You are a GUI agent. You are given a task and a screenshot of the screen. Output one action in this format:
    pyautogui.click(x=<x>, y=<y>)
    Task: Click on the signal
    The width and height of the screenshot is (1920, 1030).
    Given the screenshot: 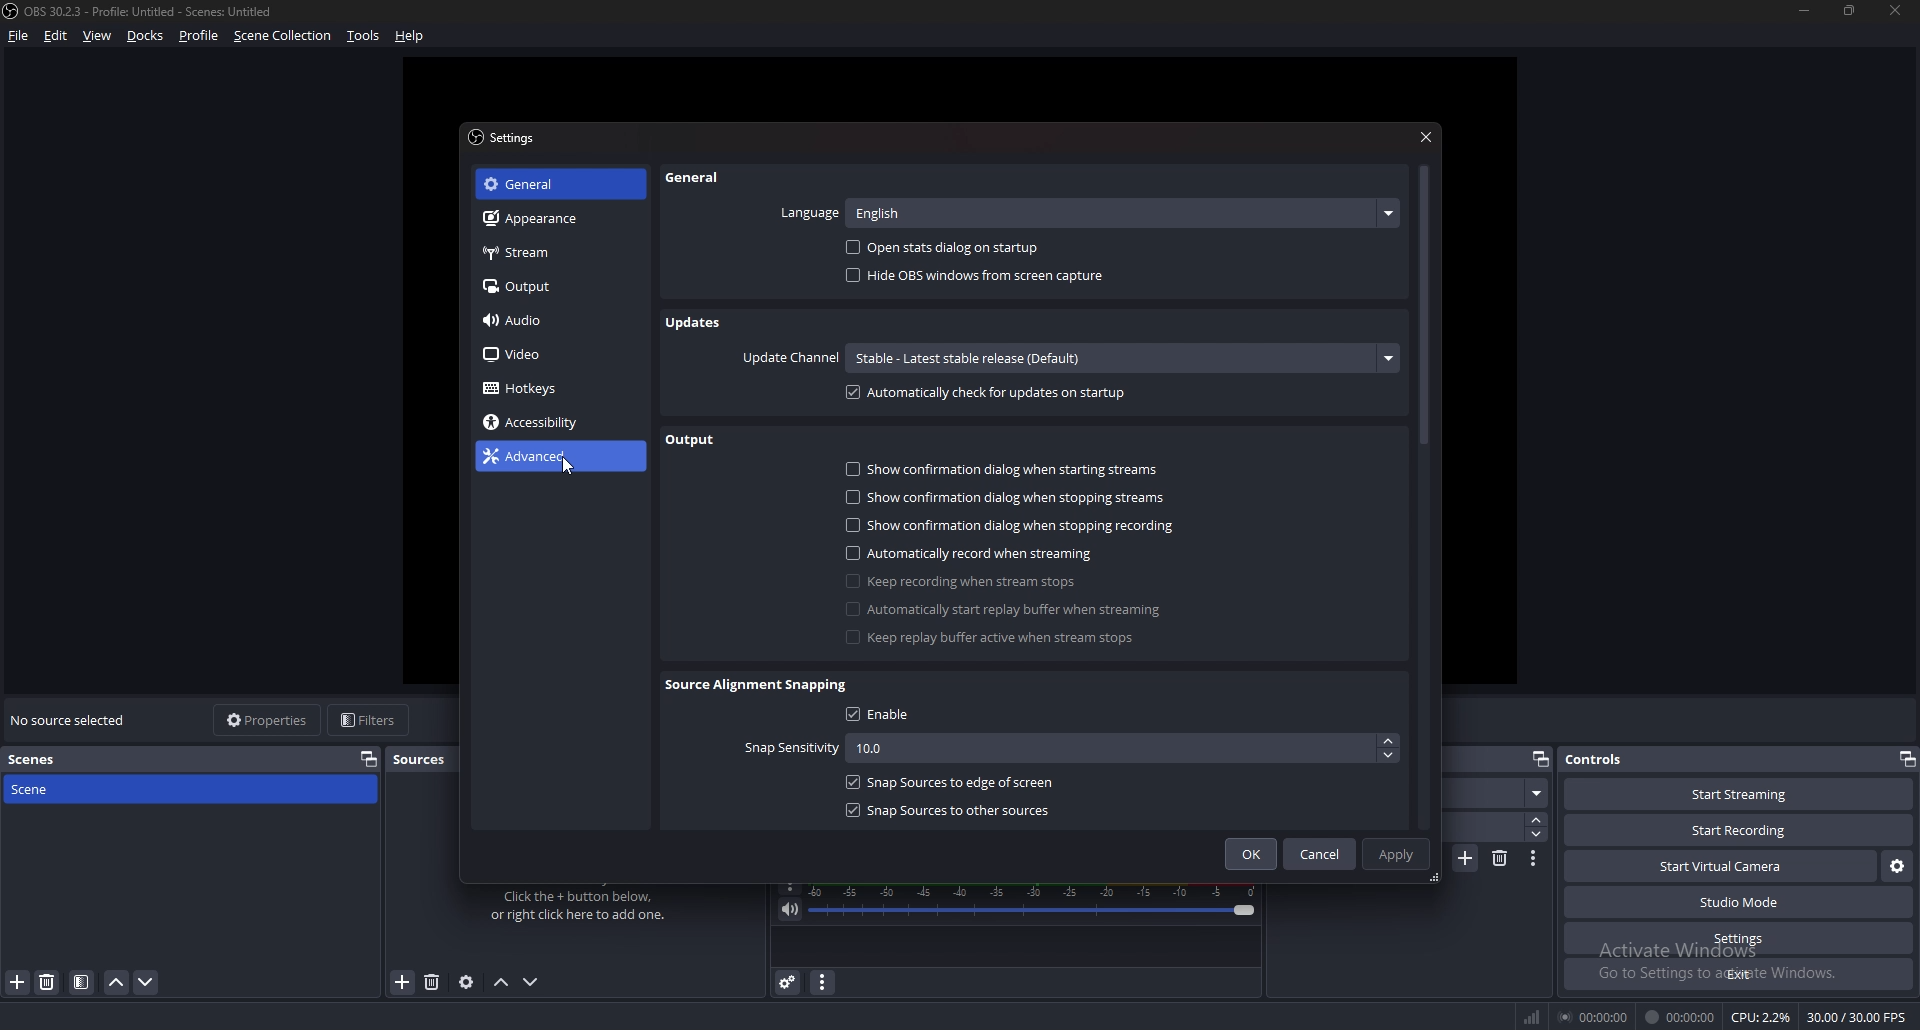 What is the action you would take?
    pyautogui.click(x=1529, y=1013)
    